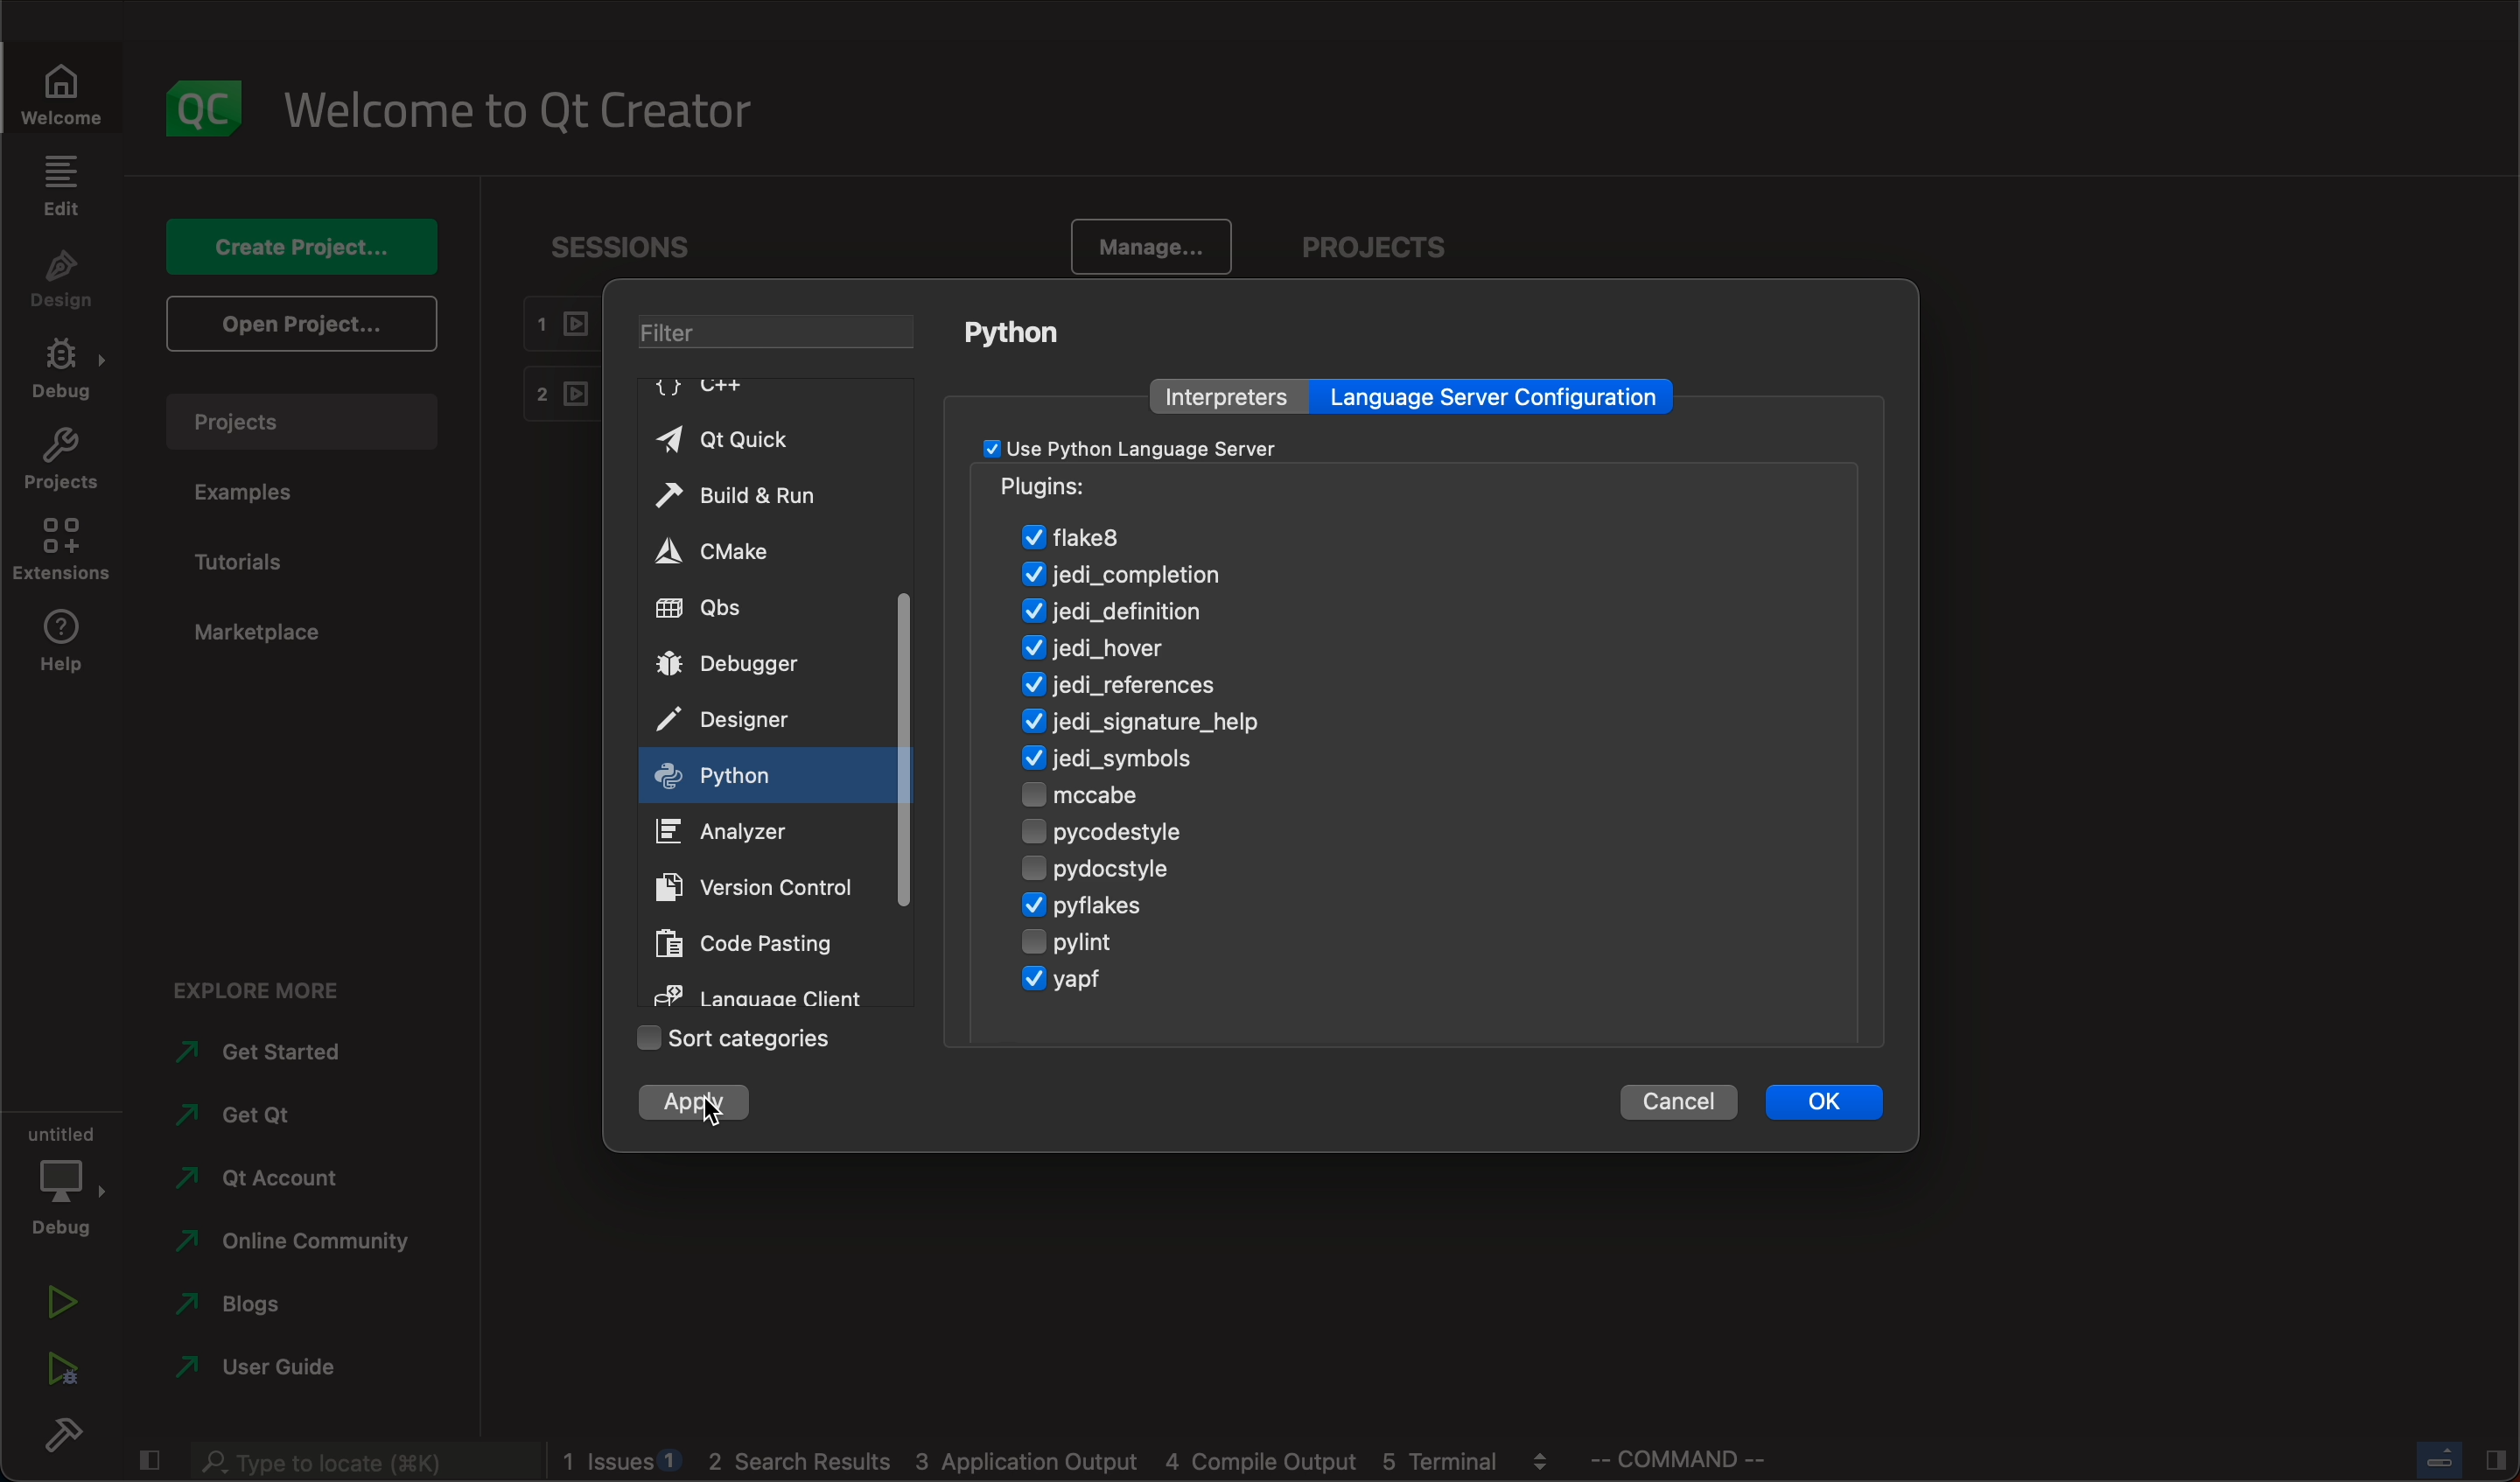 The image size is (2520, 1482). What do you see at coordinates (1152, 245) in the screenshot?
I see `manage` at bounding box center [1152, 245].